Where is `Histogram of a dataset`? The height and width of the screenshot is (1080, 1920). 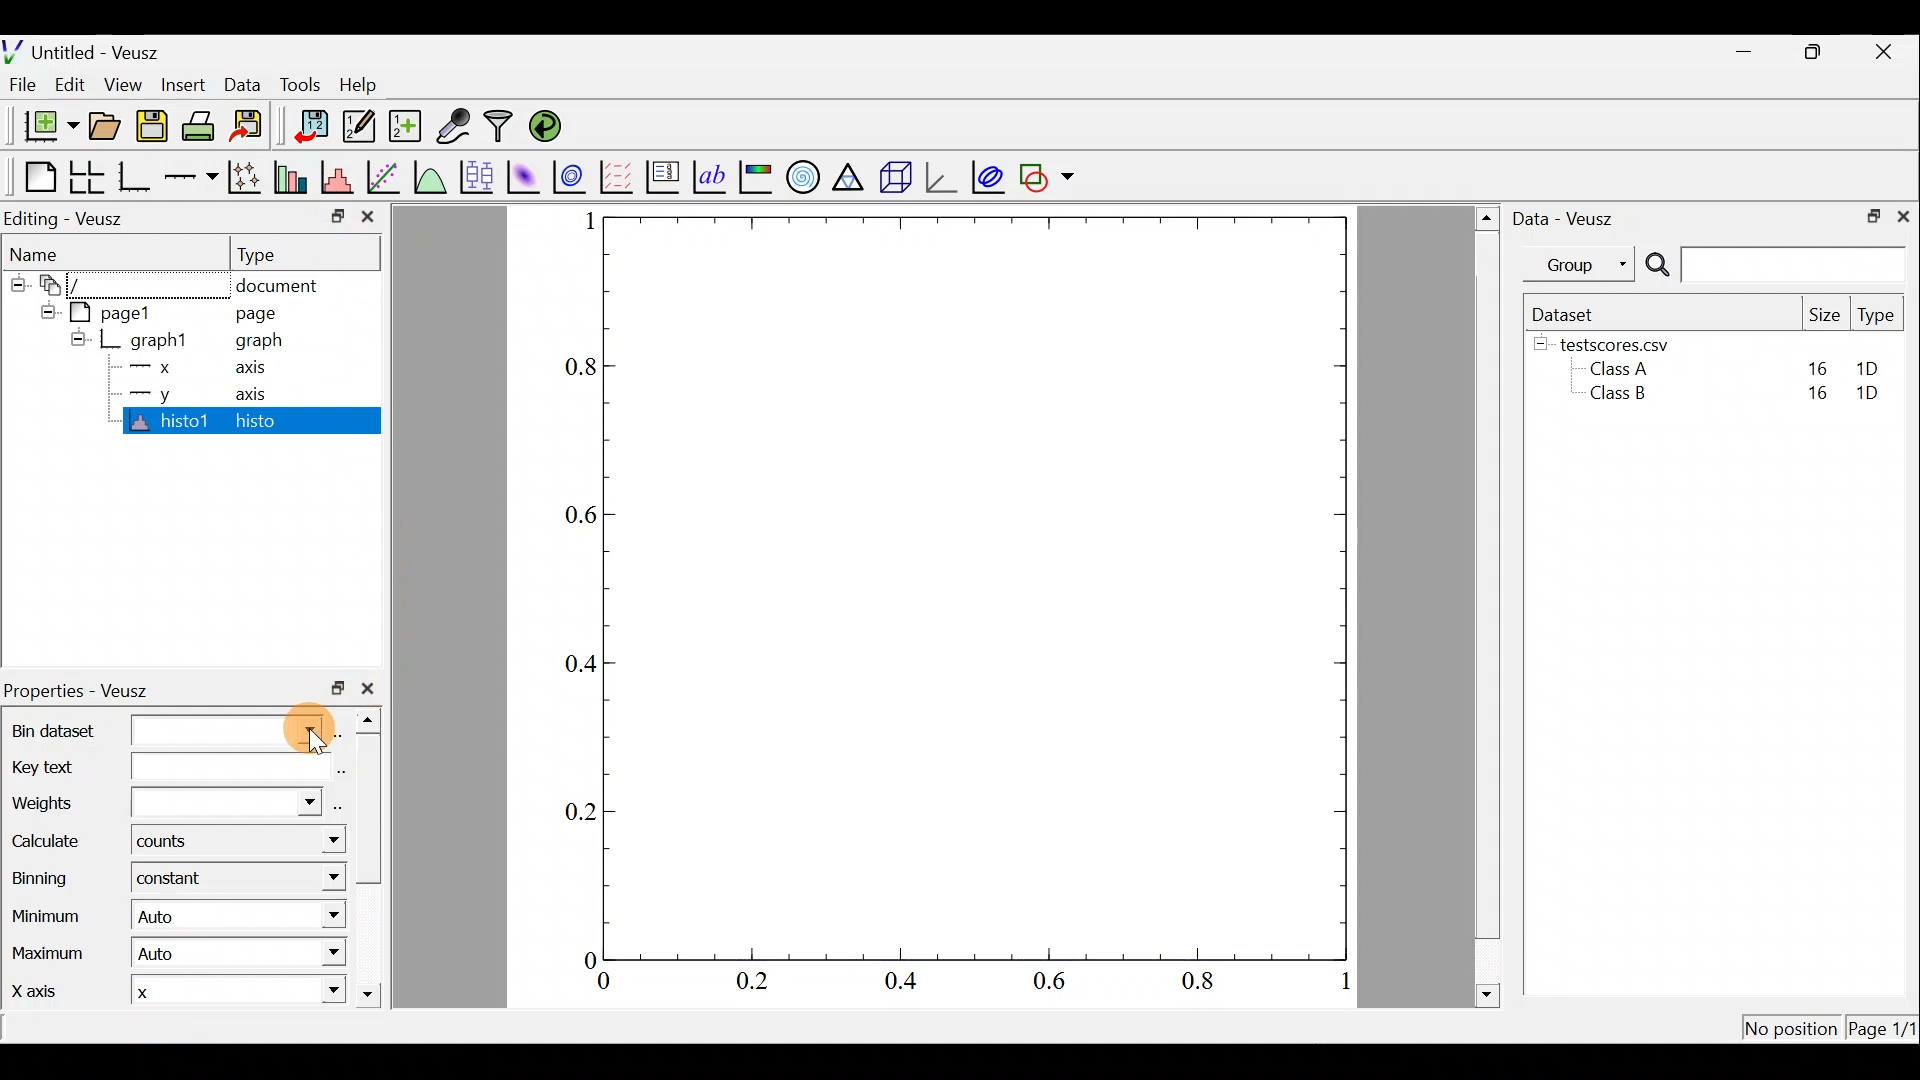
Histogram of a dataset is located at coordinates (340, 177).